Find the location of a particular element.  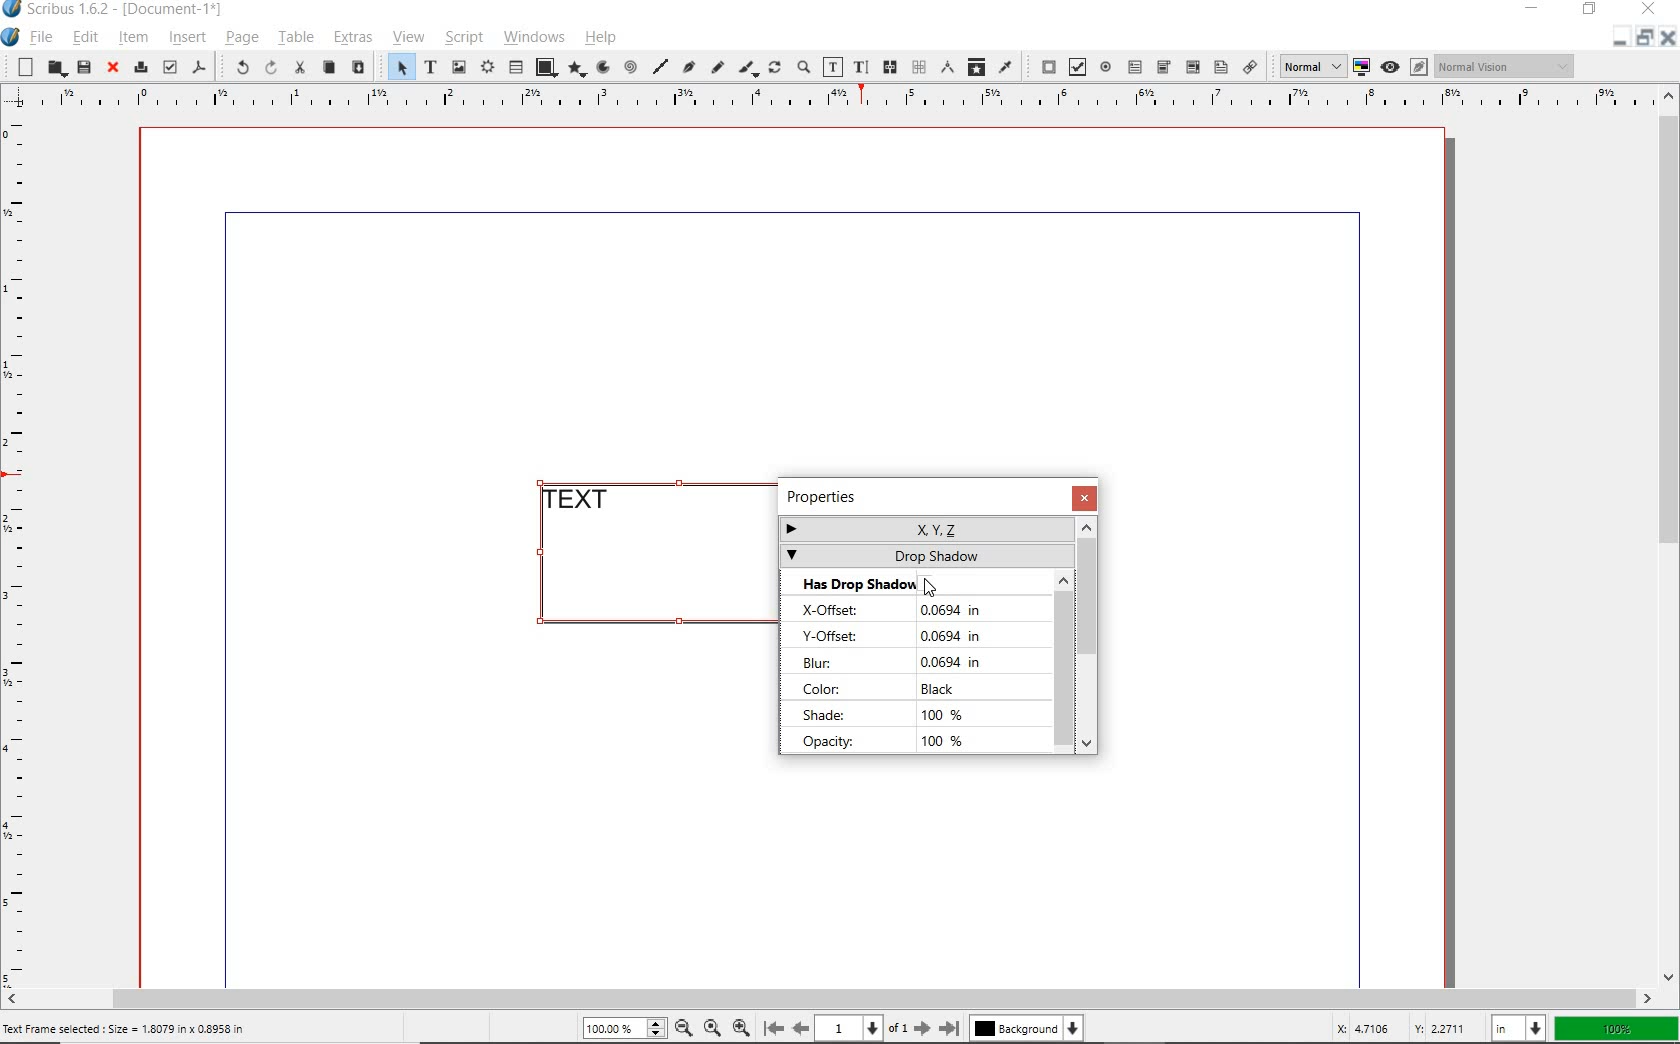

freehand line is located at coordinates (718, 68).